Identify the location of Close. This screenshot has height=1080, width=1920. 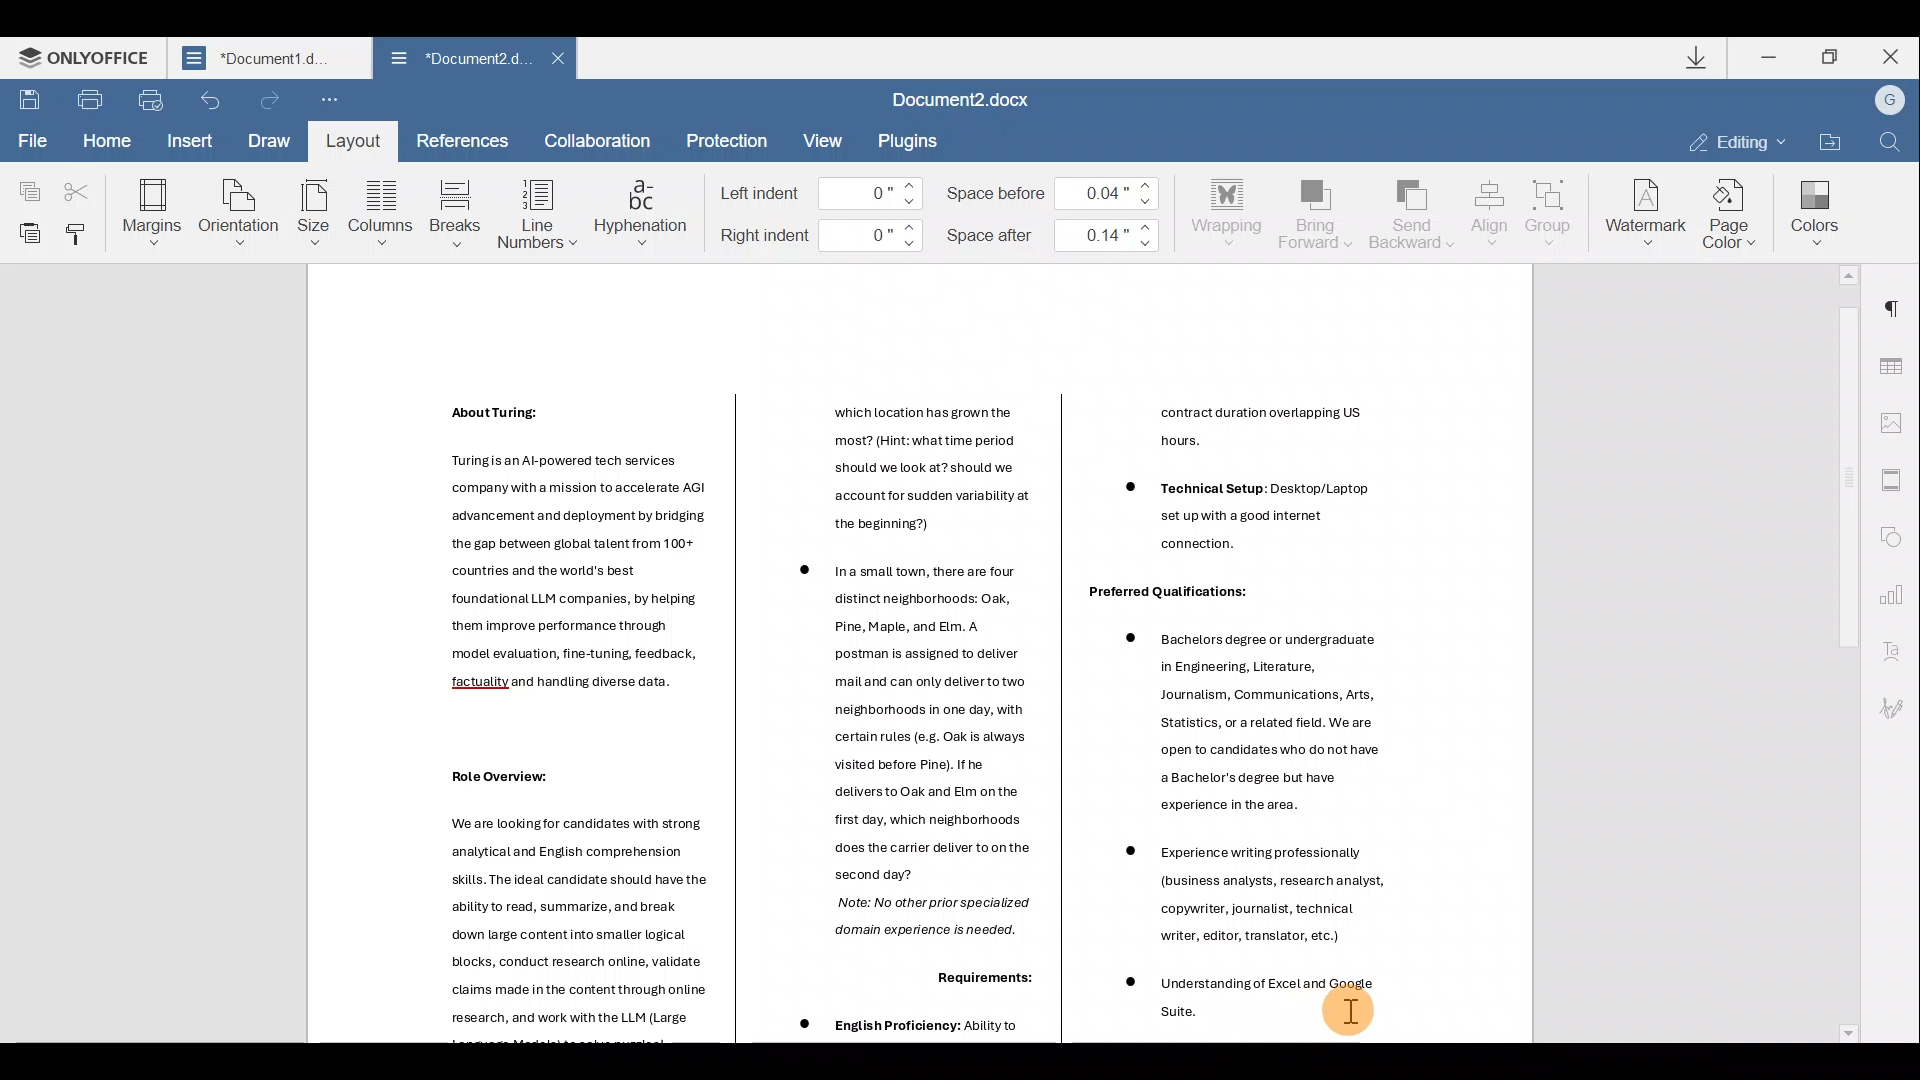
(1891, 56).